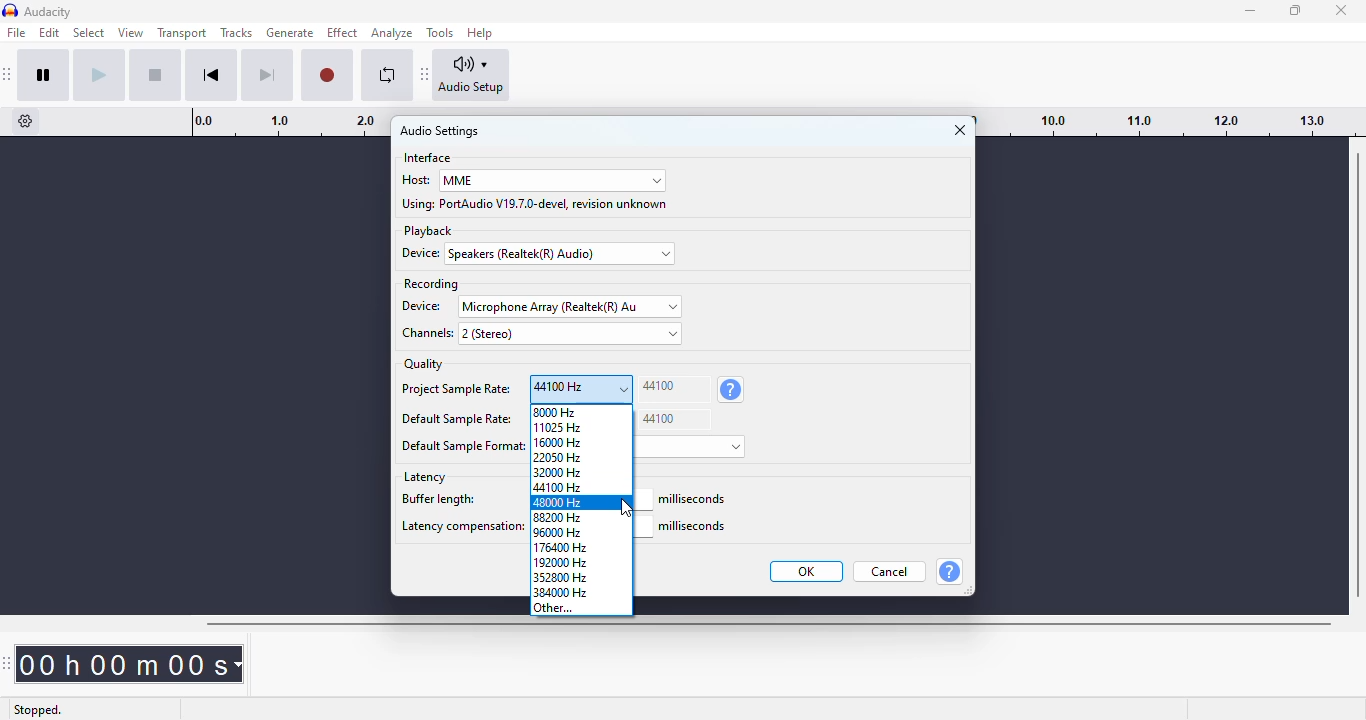 The image size is (1366, 720). Describe the element at coordinates (424, 364) in the screenshot. I see `quality` at that location.